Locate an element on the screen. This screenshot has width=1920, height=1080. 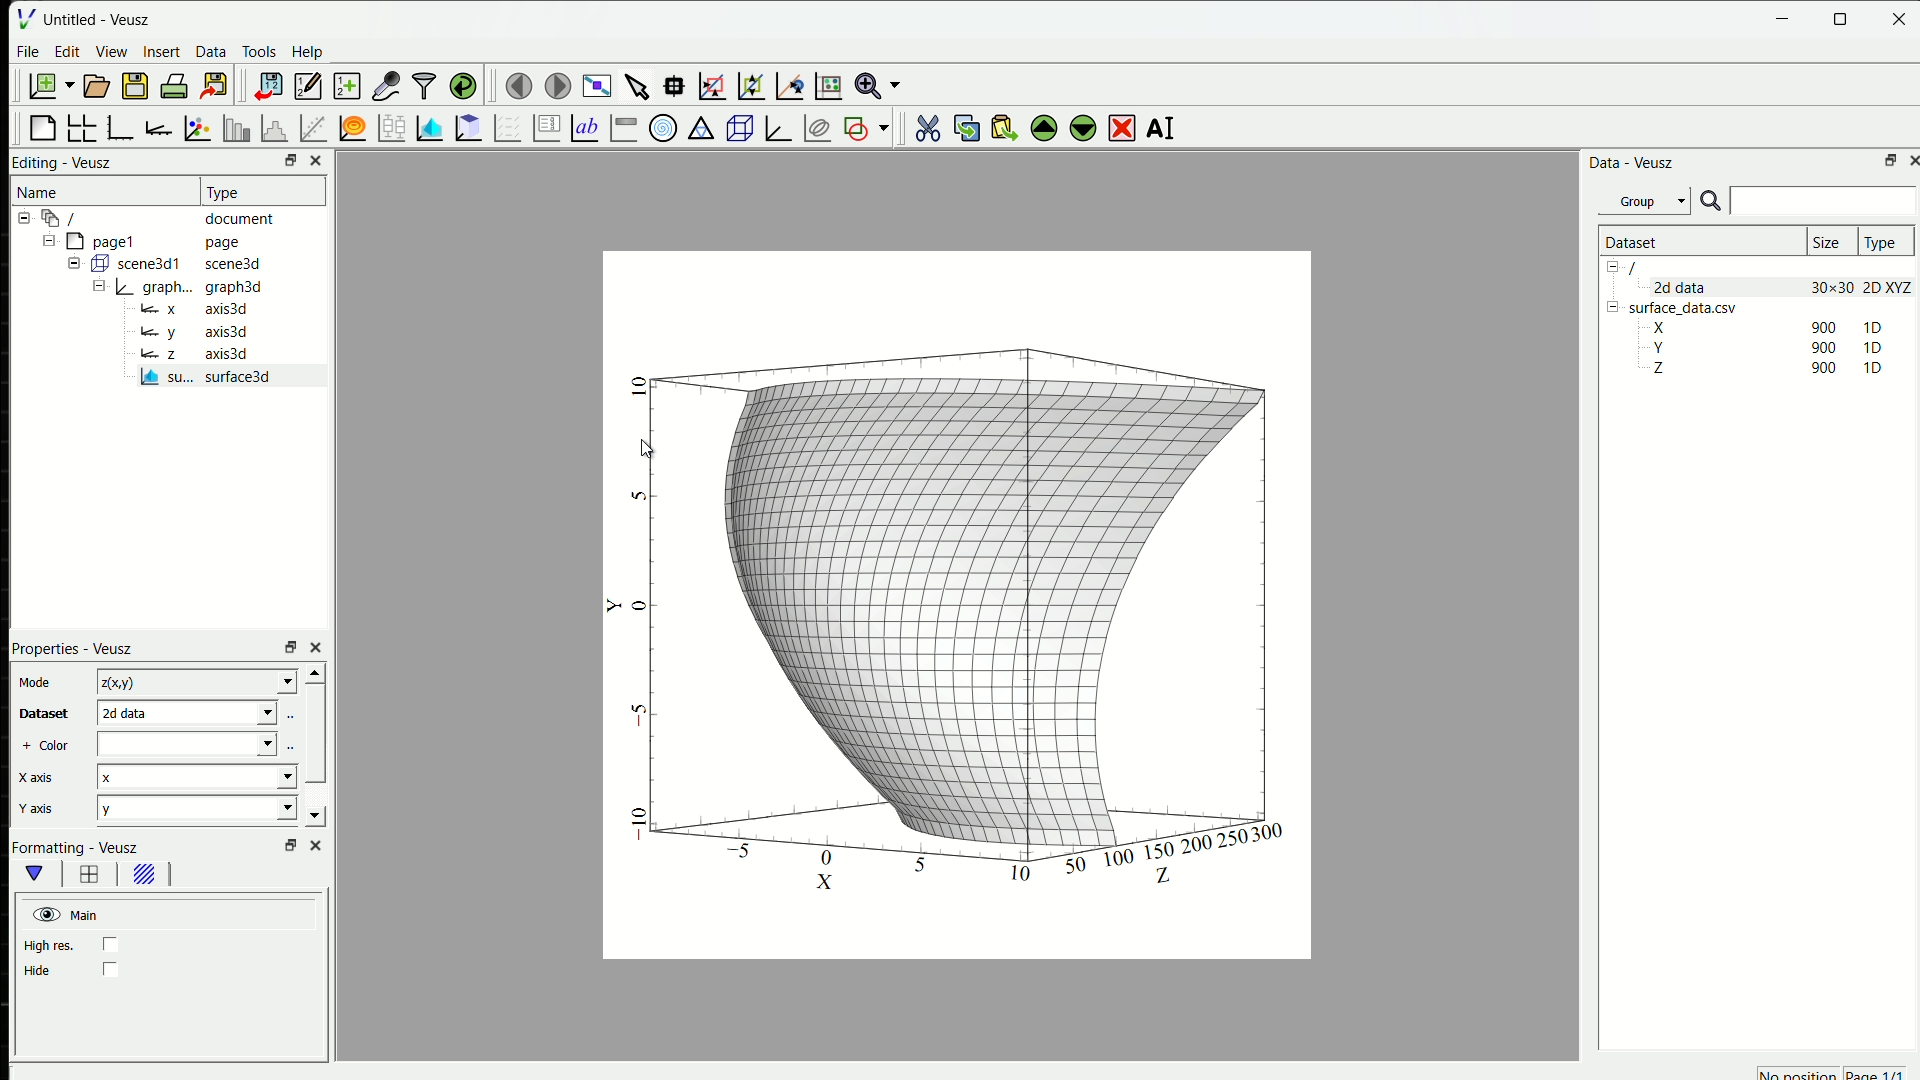
document is located at coordinates (239, 220).